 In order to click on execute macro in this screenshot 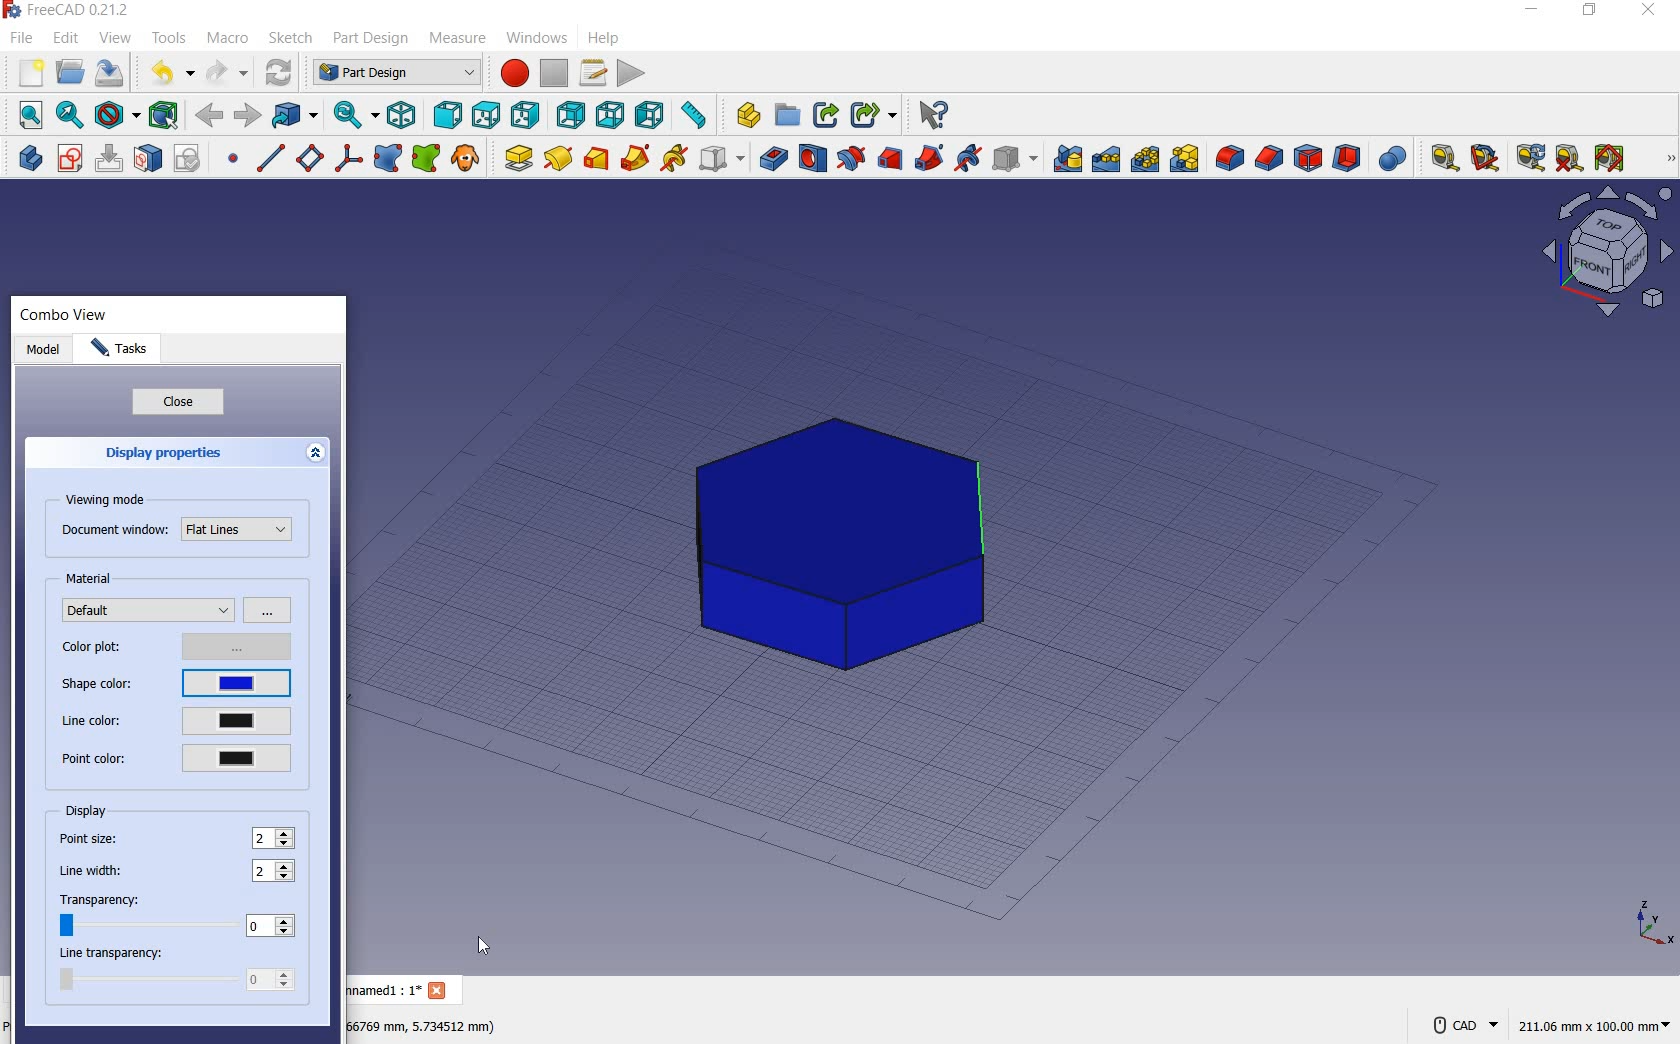, I will do `click(633, 75)`.